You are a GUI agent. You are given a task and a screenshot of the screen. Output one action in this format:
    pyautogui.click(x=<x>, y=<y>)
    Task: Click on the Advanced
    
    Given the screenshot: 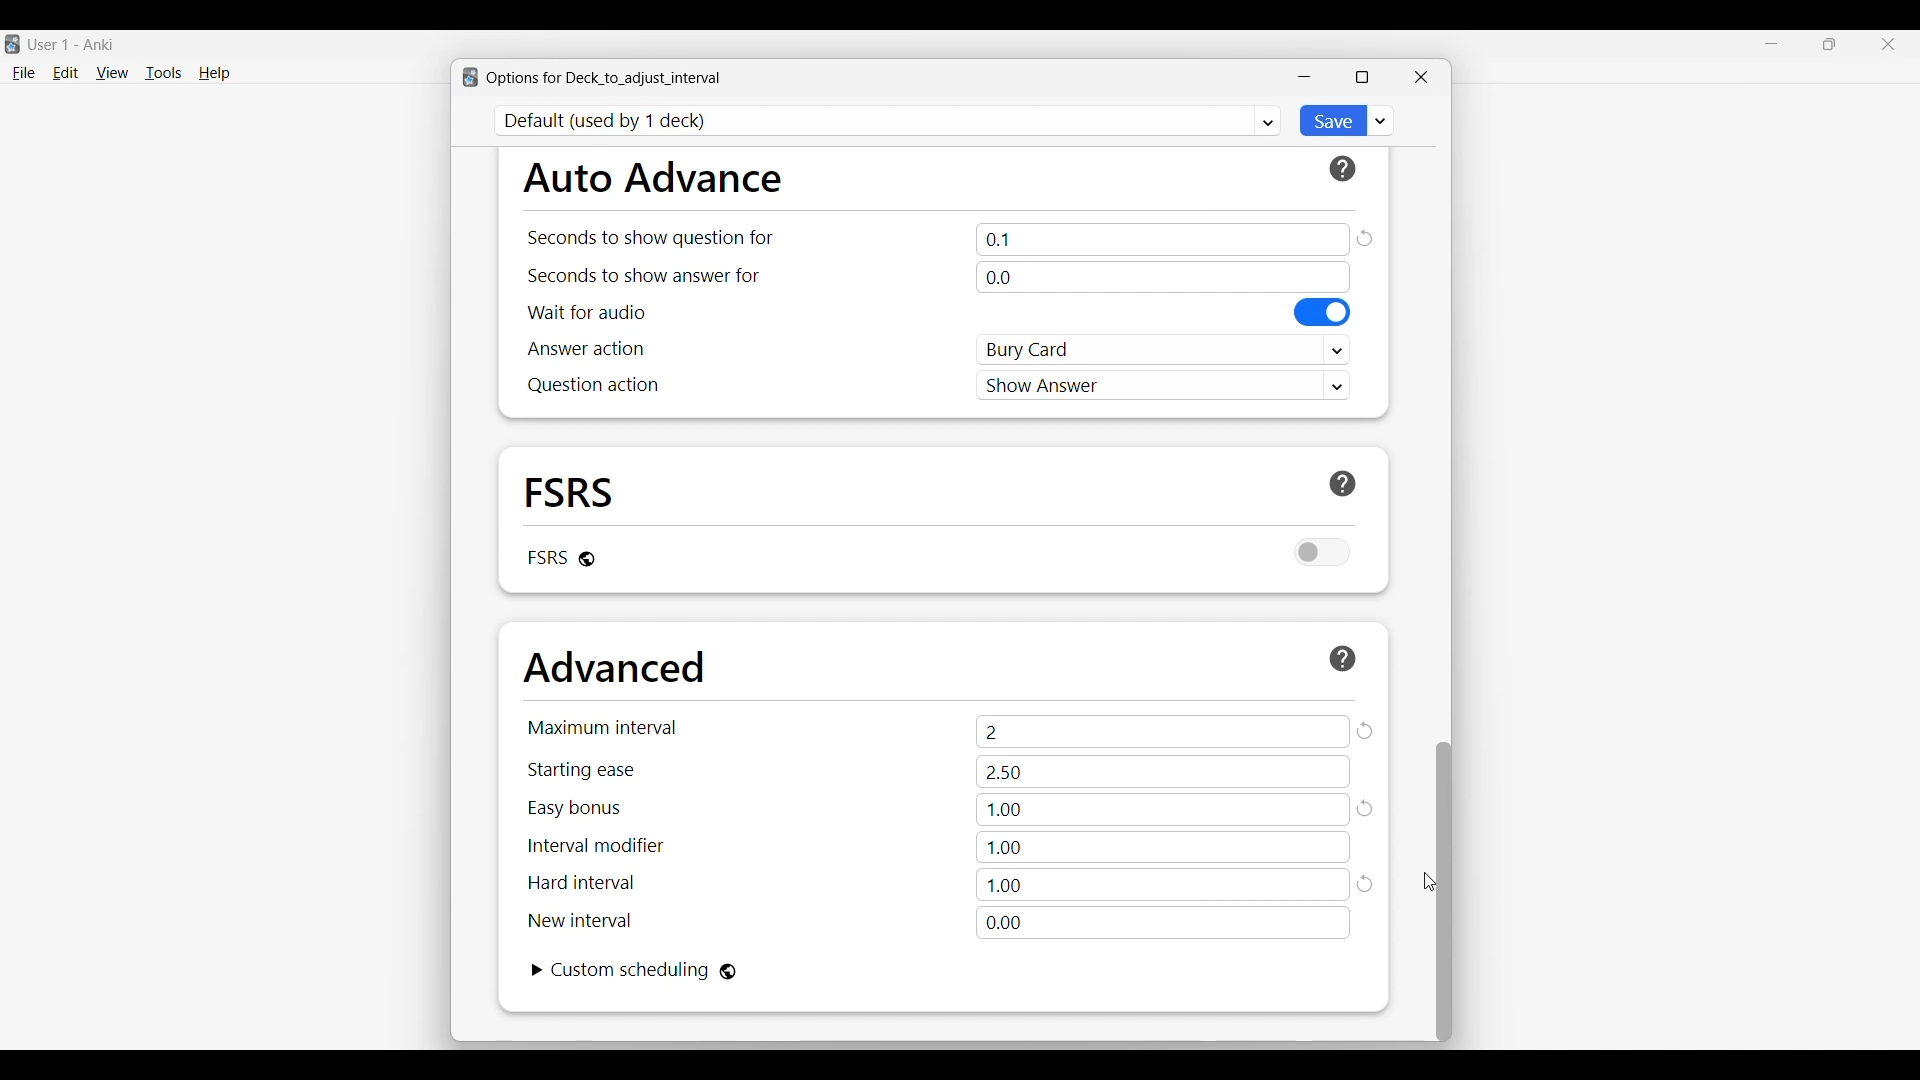 What is the action you would take?
    pyautogui.click(x=614, y=667)
    